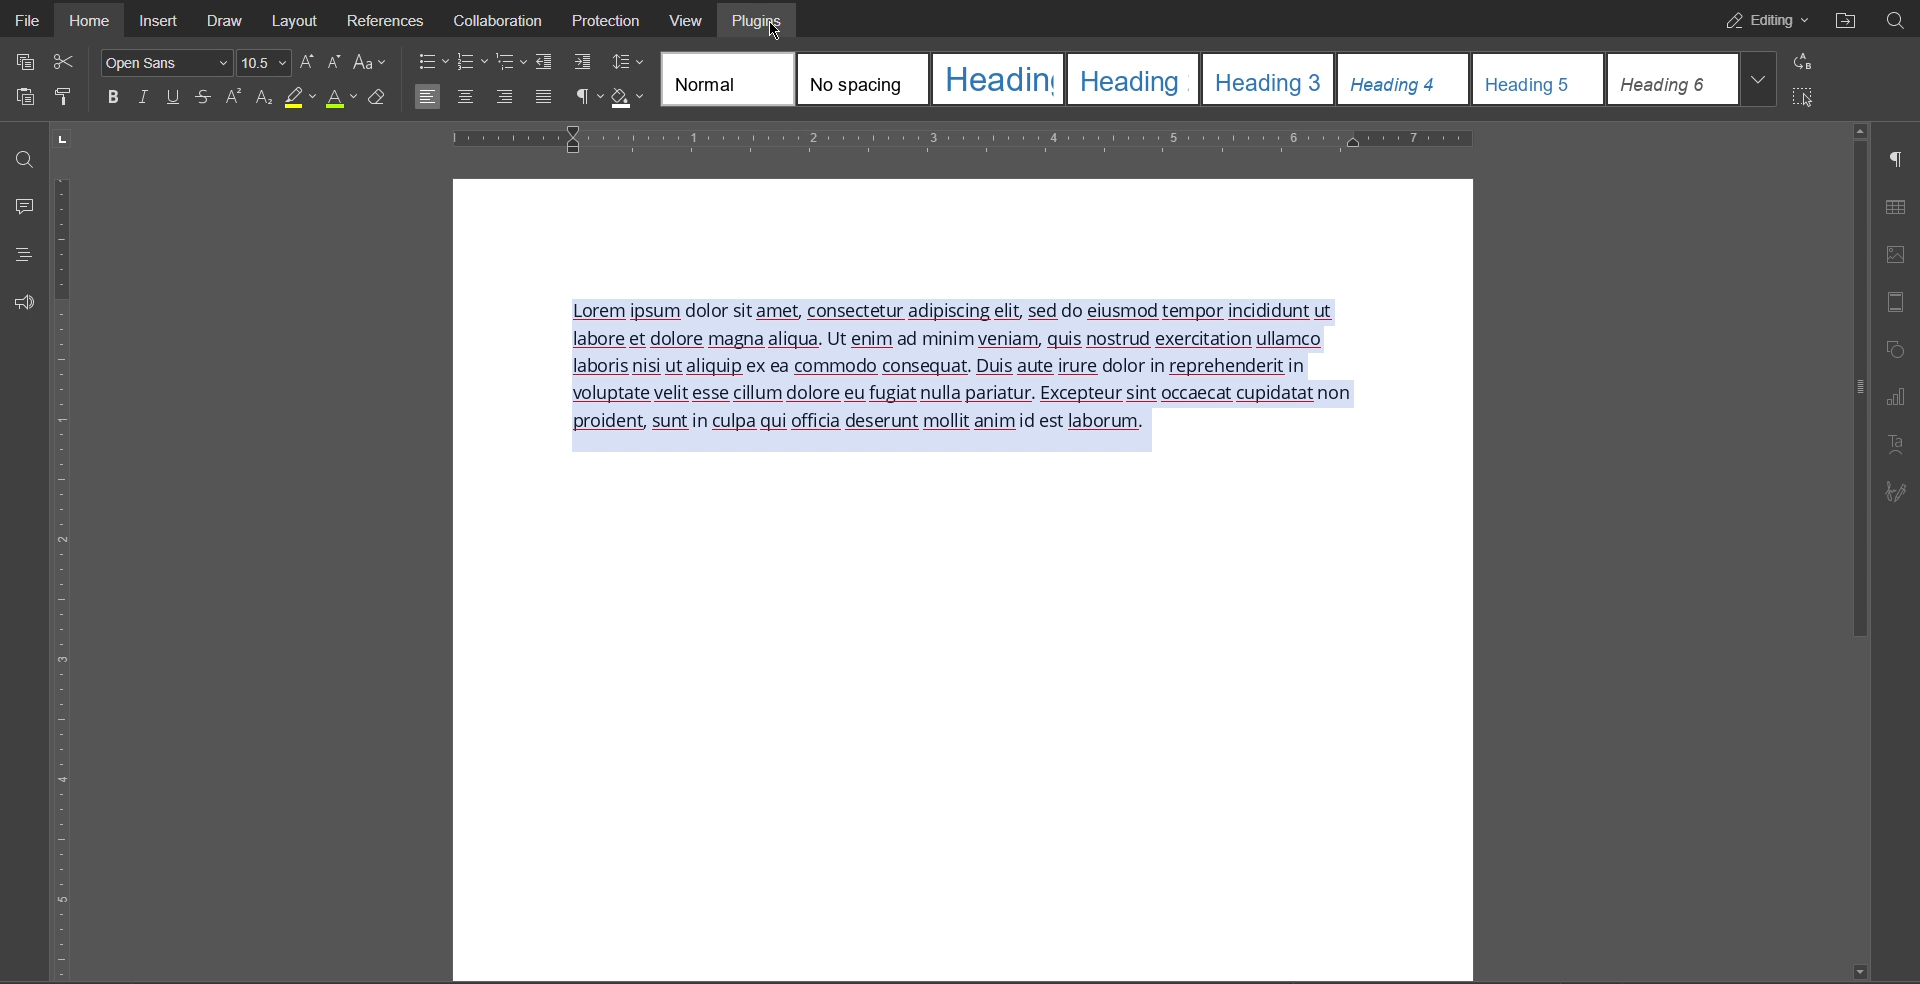 The image size is (1920, 984). What do you see at coordinates (578, 62) in the screenshot?
I see `Indents` at bounding box center [578, 62].